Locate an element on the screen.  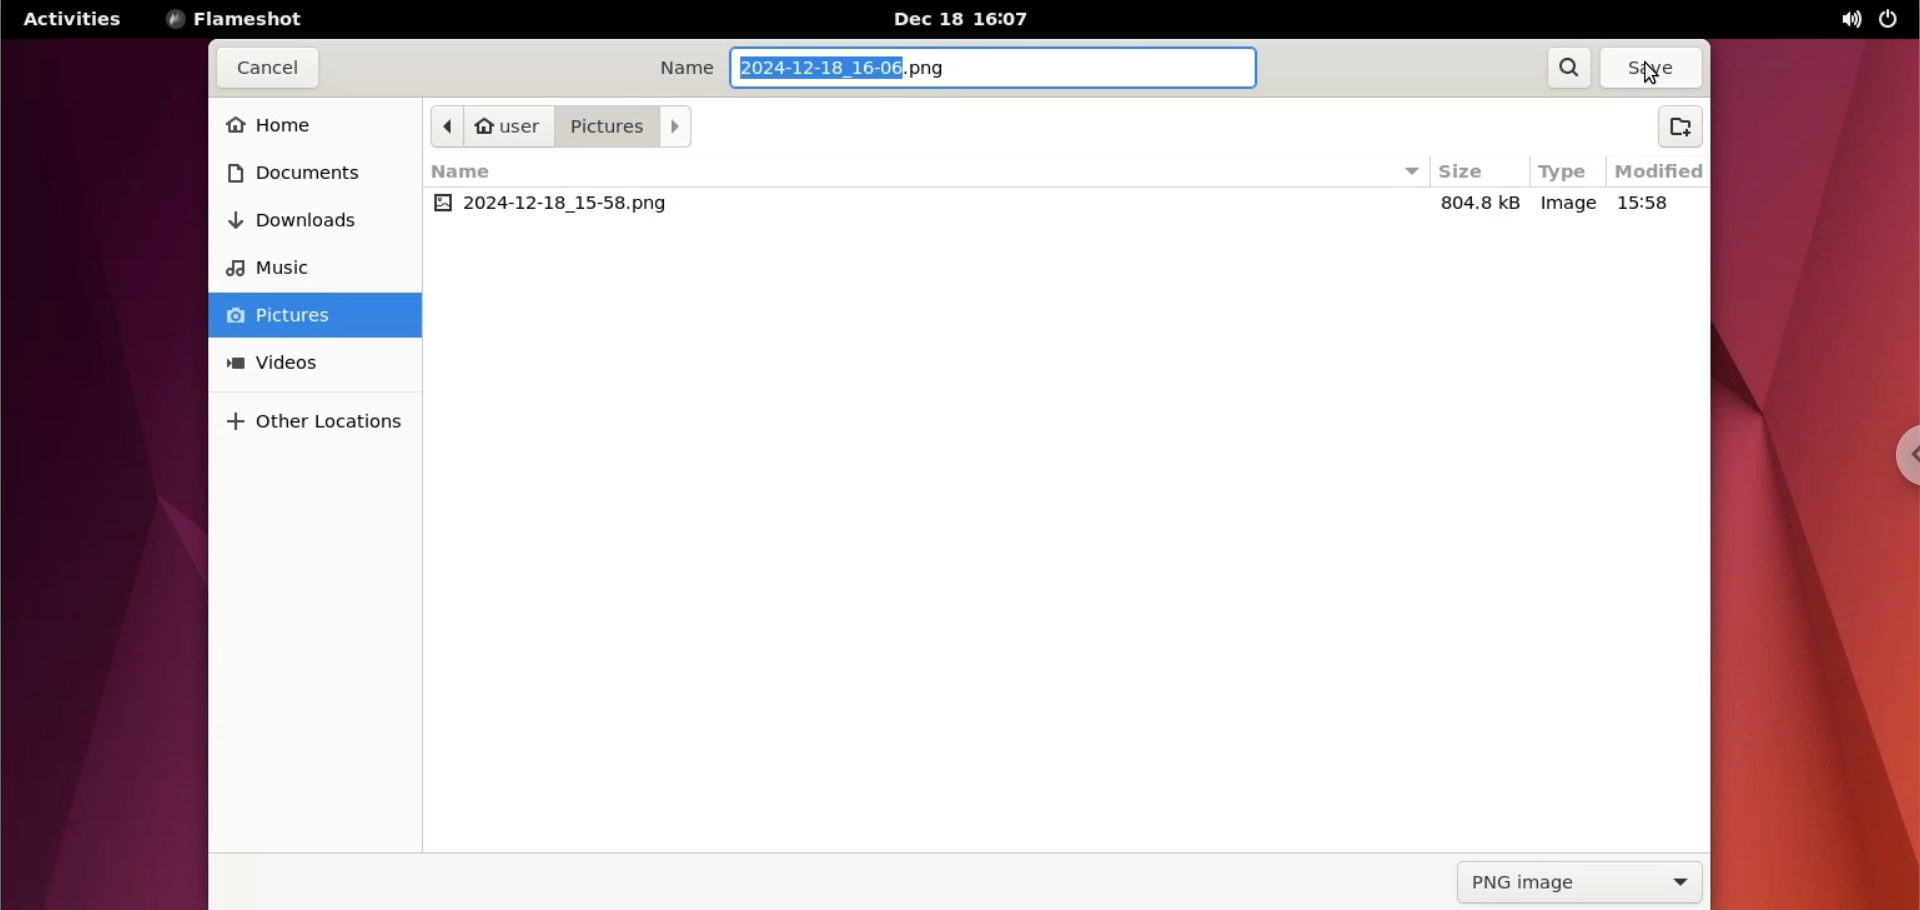
screenshot file name is located at coordinates (853, 68).